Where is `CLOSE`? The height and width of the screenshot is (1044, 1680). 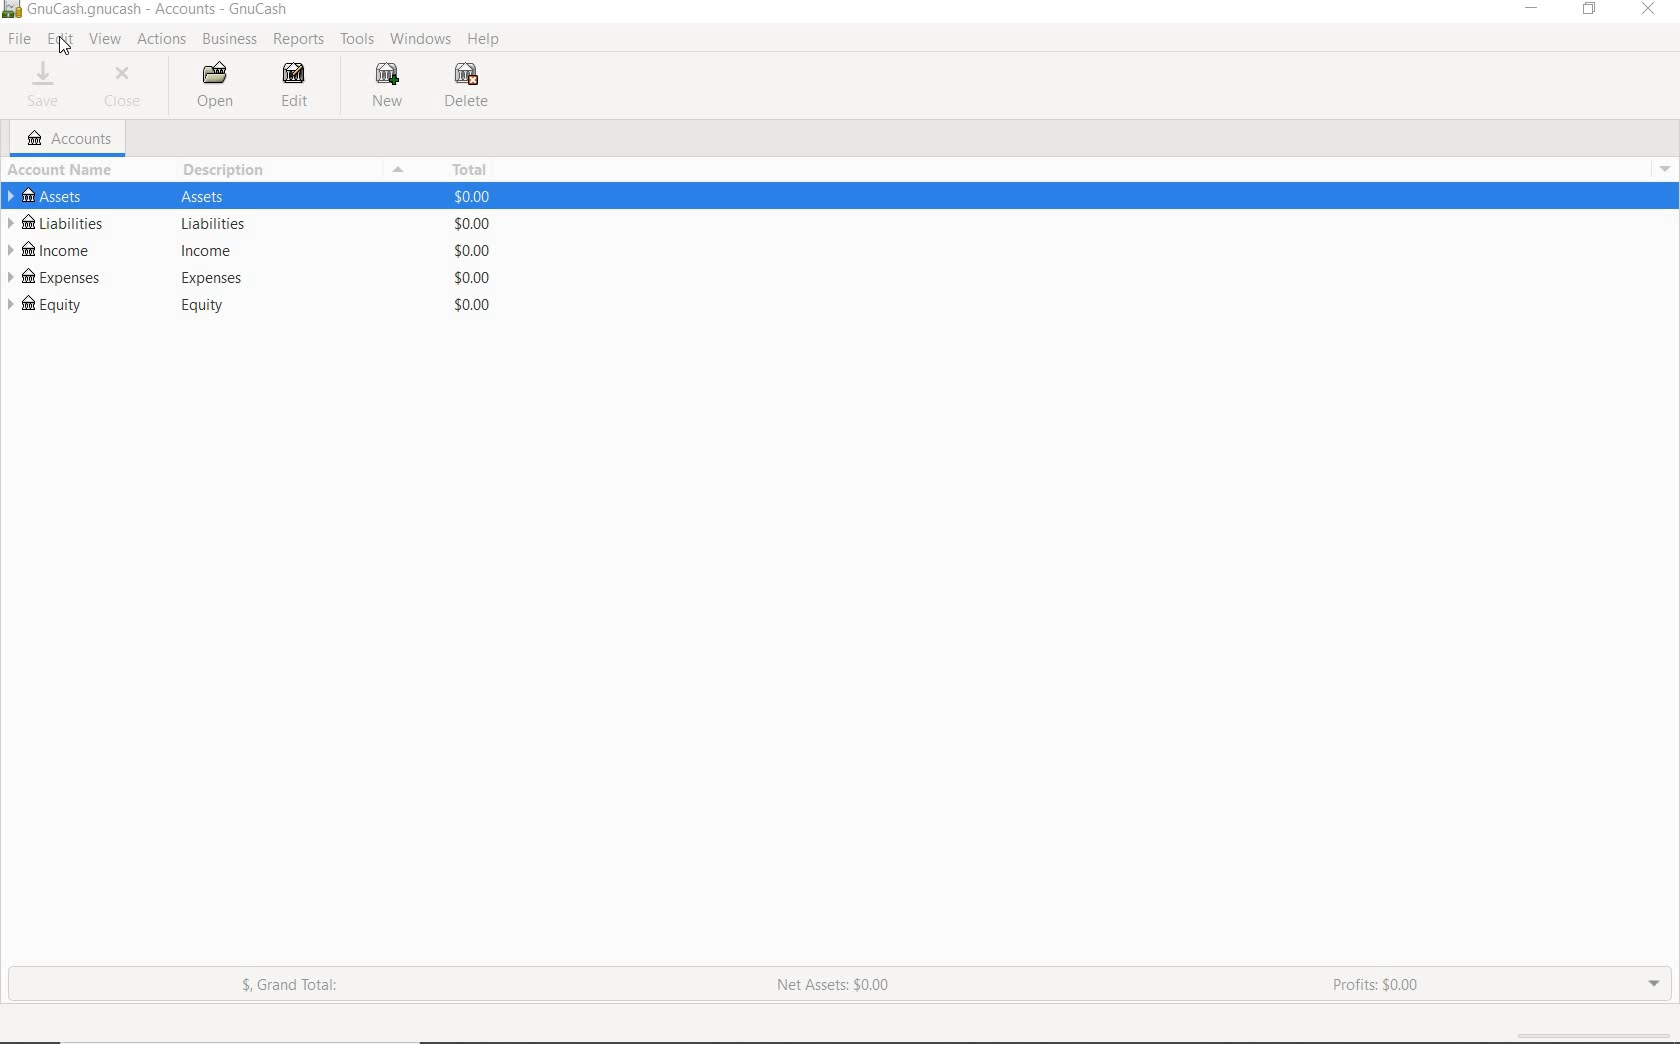
CLOSE is located at coordinates (122, 88).